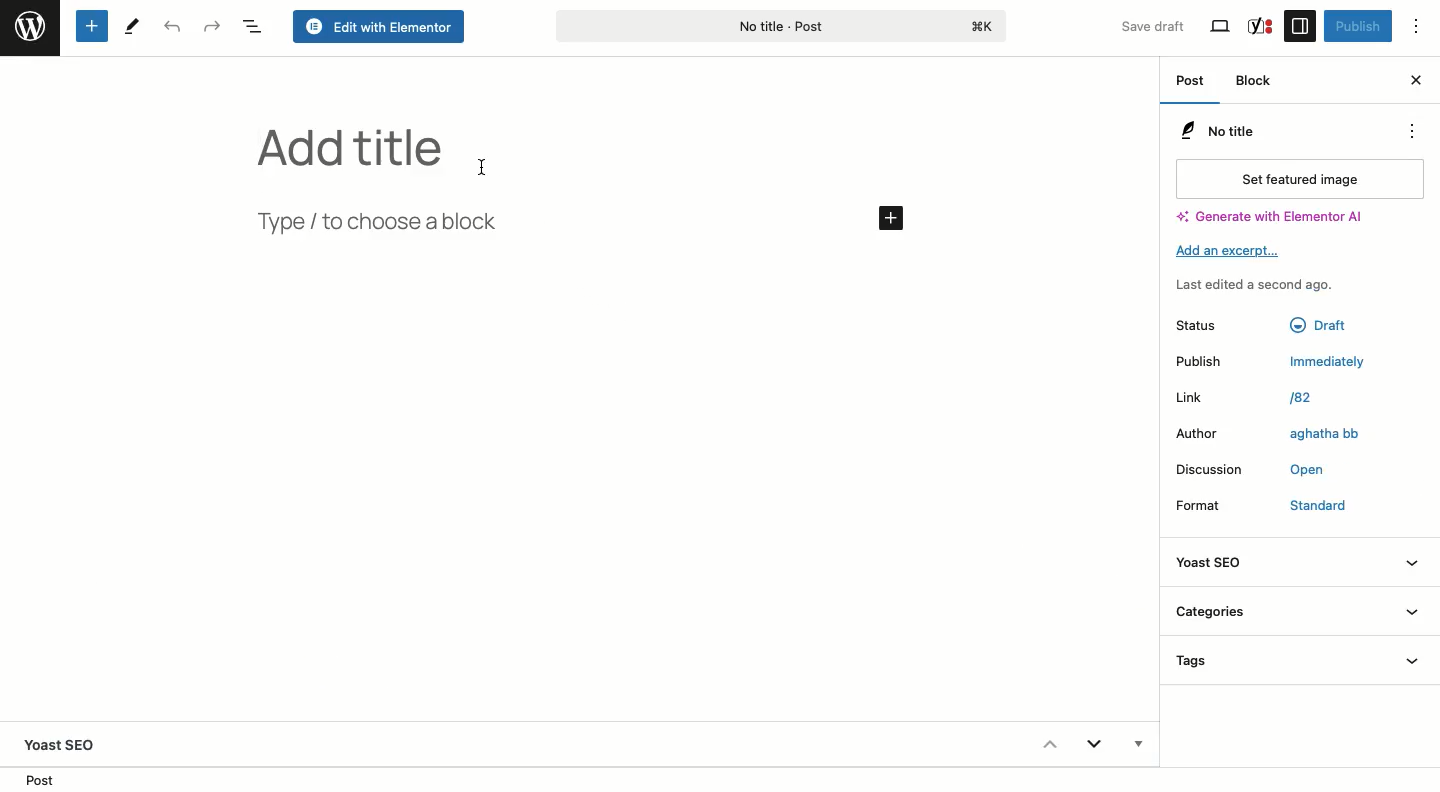 The image size is (1440, 792). I want to click on /82, so click(1307, 400).